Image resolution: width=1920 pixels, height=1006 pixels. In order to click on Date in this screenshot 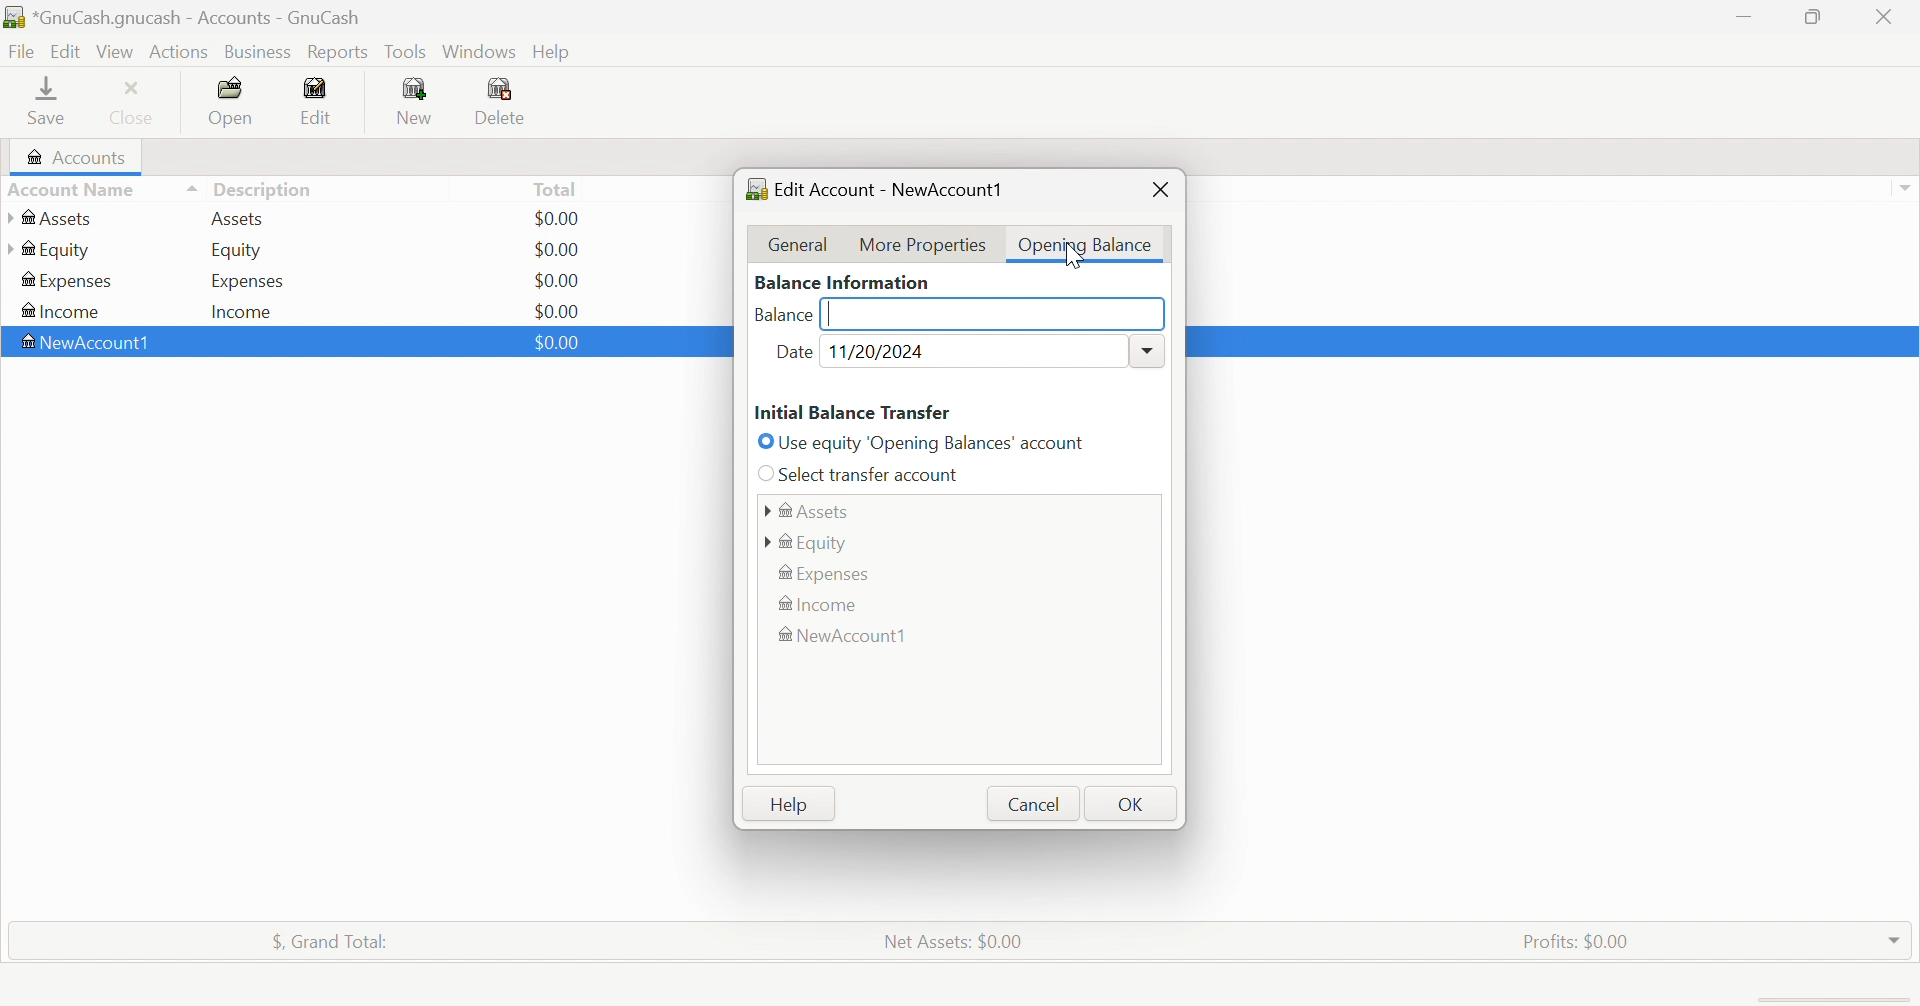, I will do `click(795, 354)`.